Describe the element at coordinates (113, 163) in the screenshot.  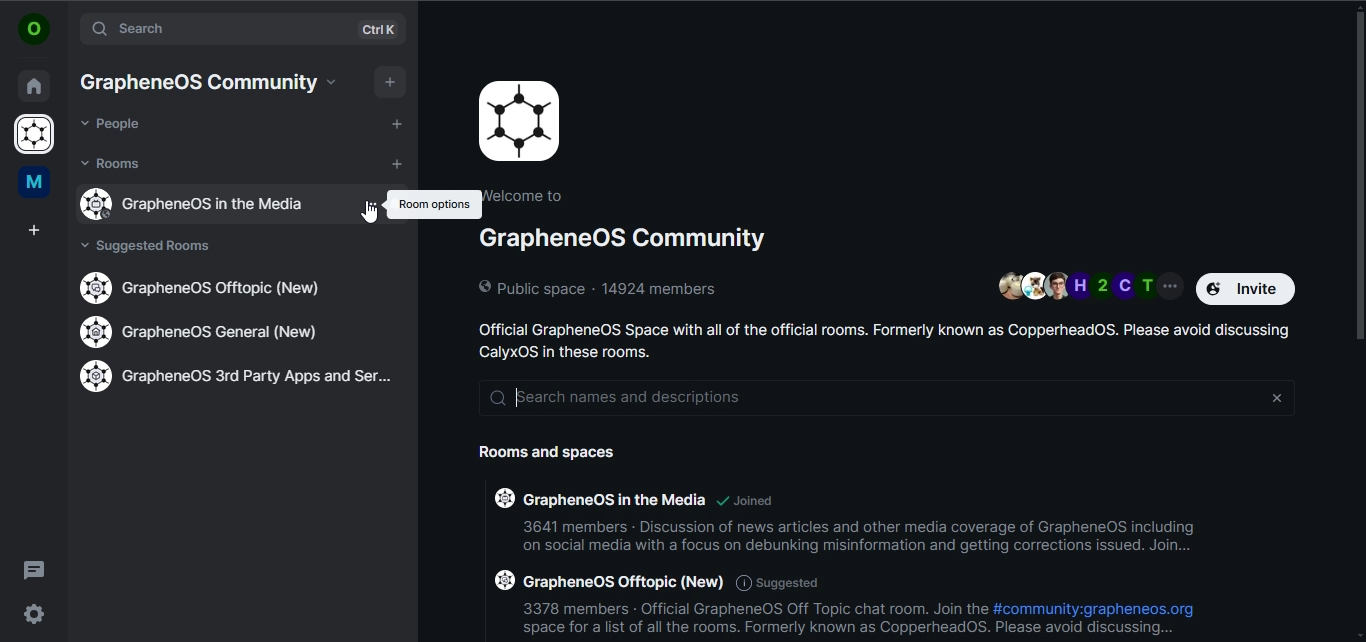
I see `rooms` at that location.